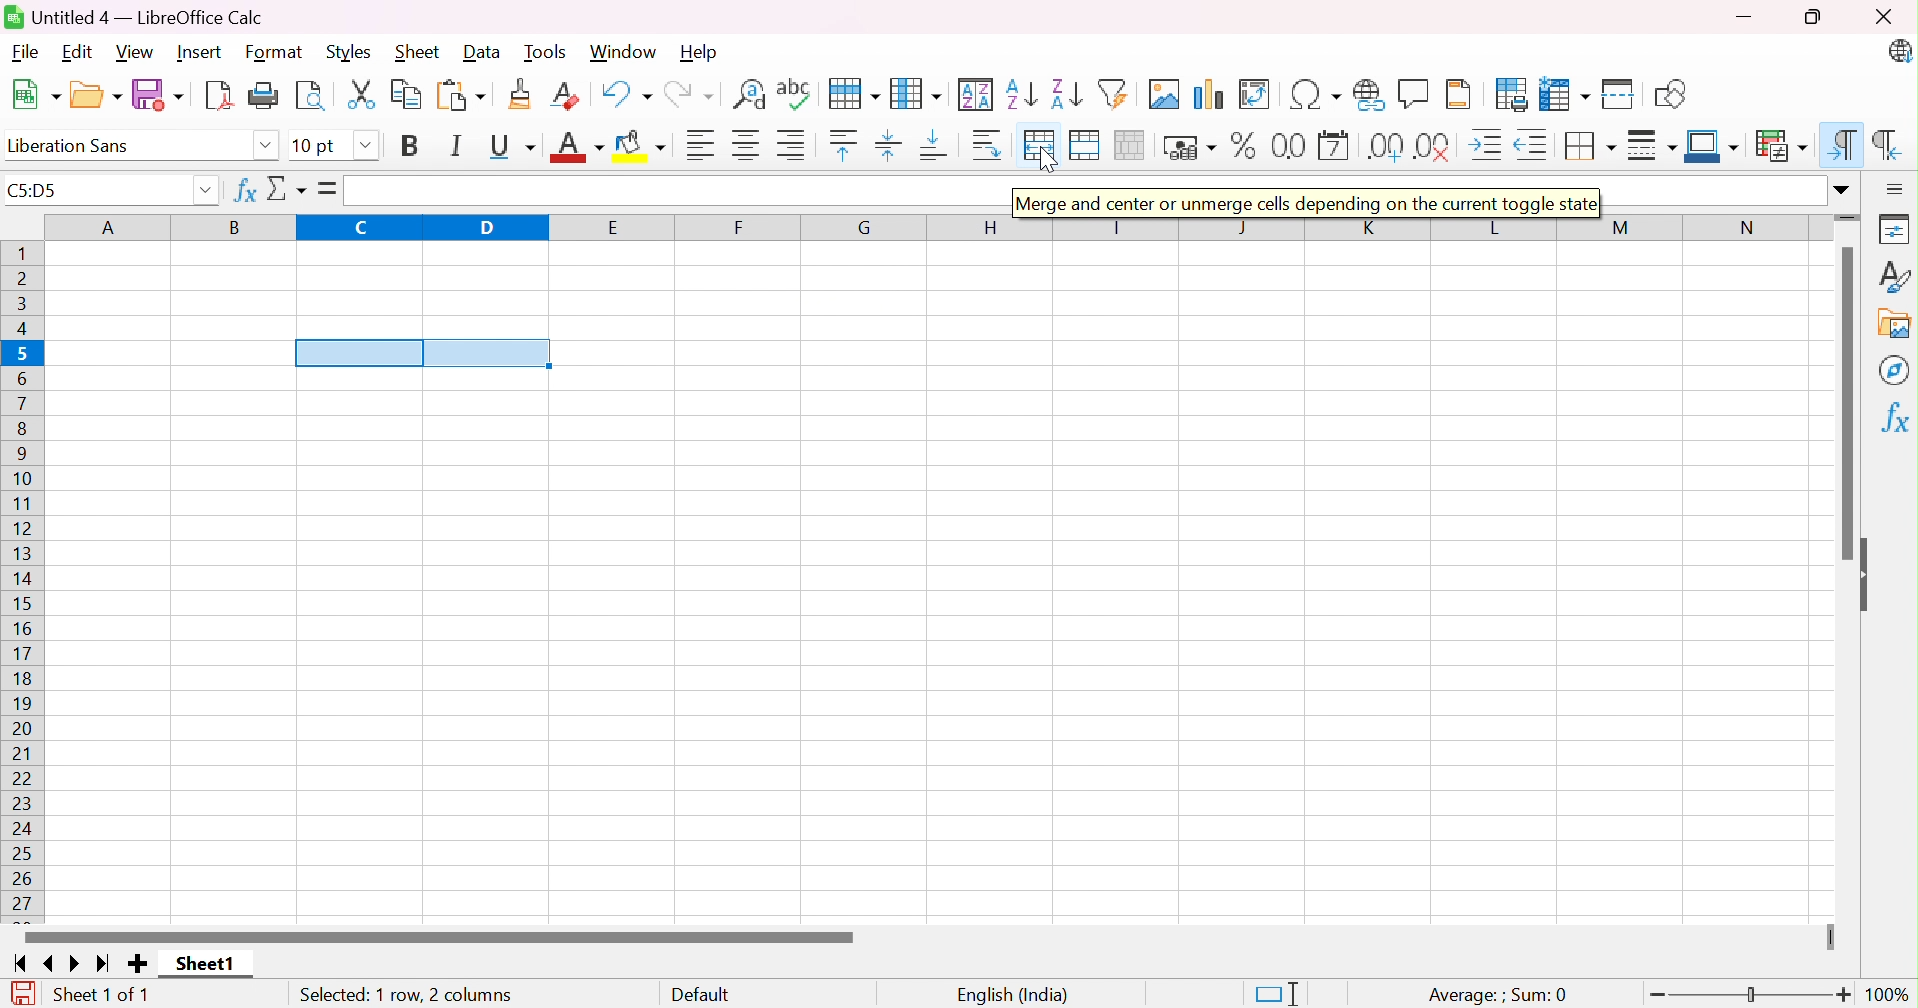 Image resolution: width=1918 pixels, height=1008 pixels. Describe the element at coordinates (1841, 191) in the screenshot. I see `Drop Down` at that location.